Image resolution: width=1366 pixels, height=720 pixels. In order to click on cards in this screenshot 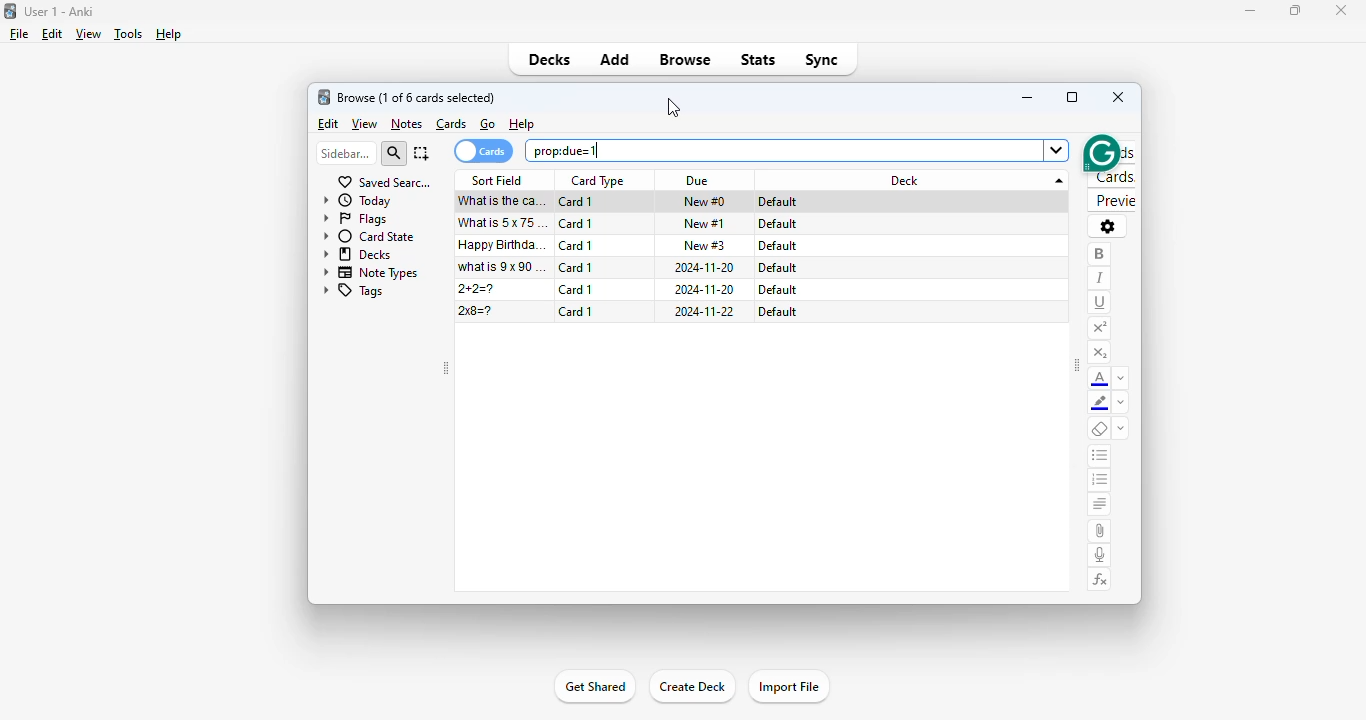, I will do `click(452, 124)`.